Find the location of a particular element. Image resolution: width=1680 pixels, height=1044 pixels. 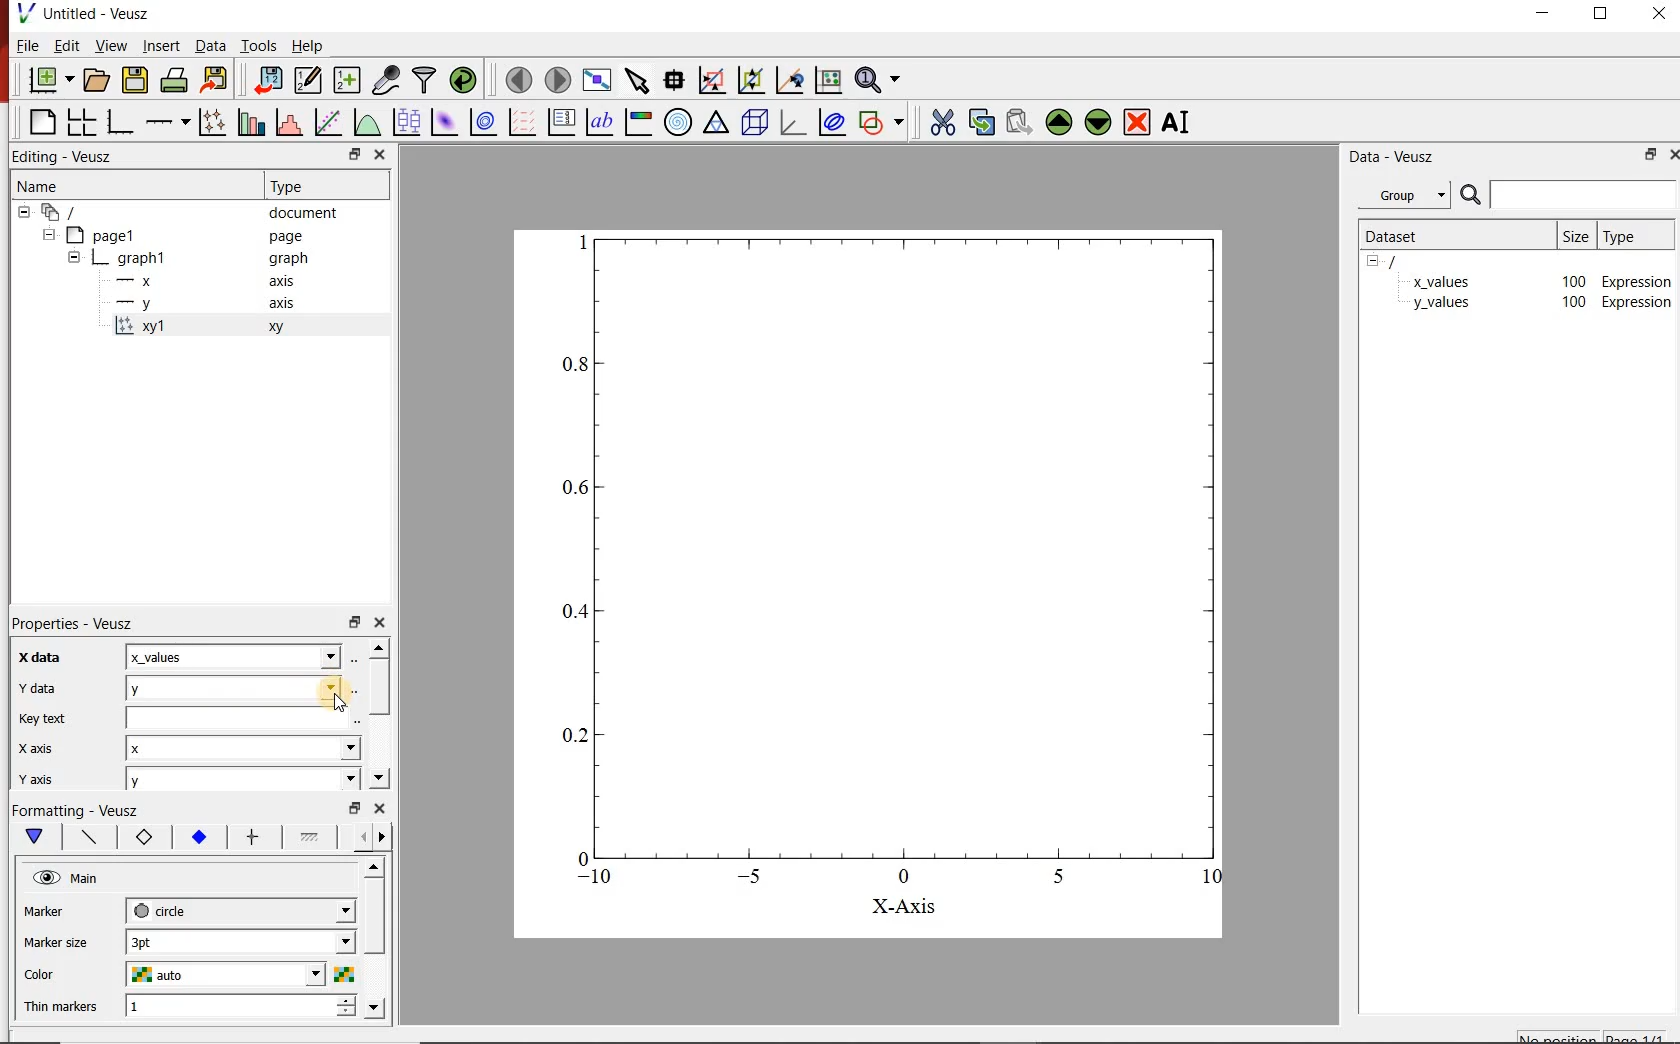

y is located at coordinates (234, 688).